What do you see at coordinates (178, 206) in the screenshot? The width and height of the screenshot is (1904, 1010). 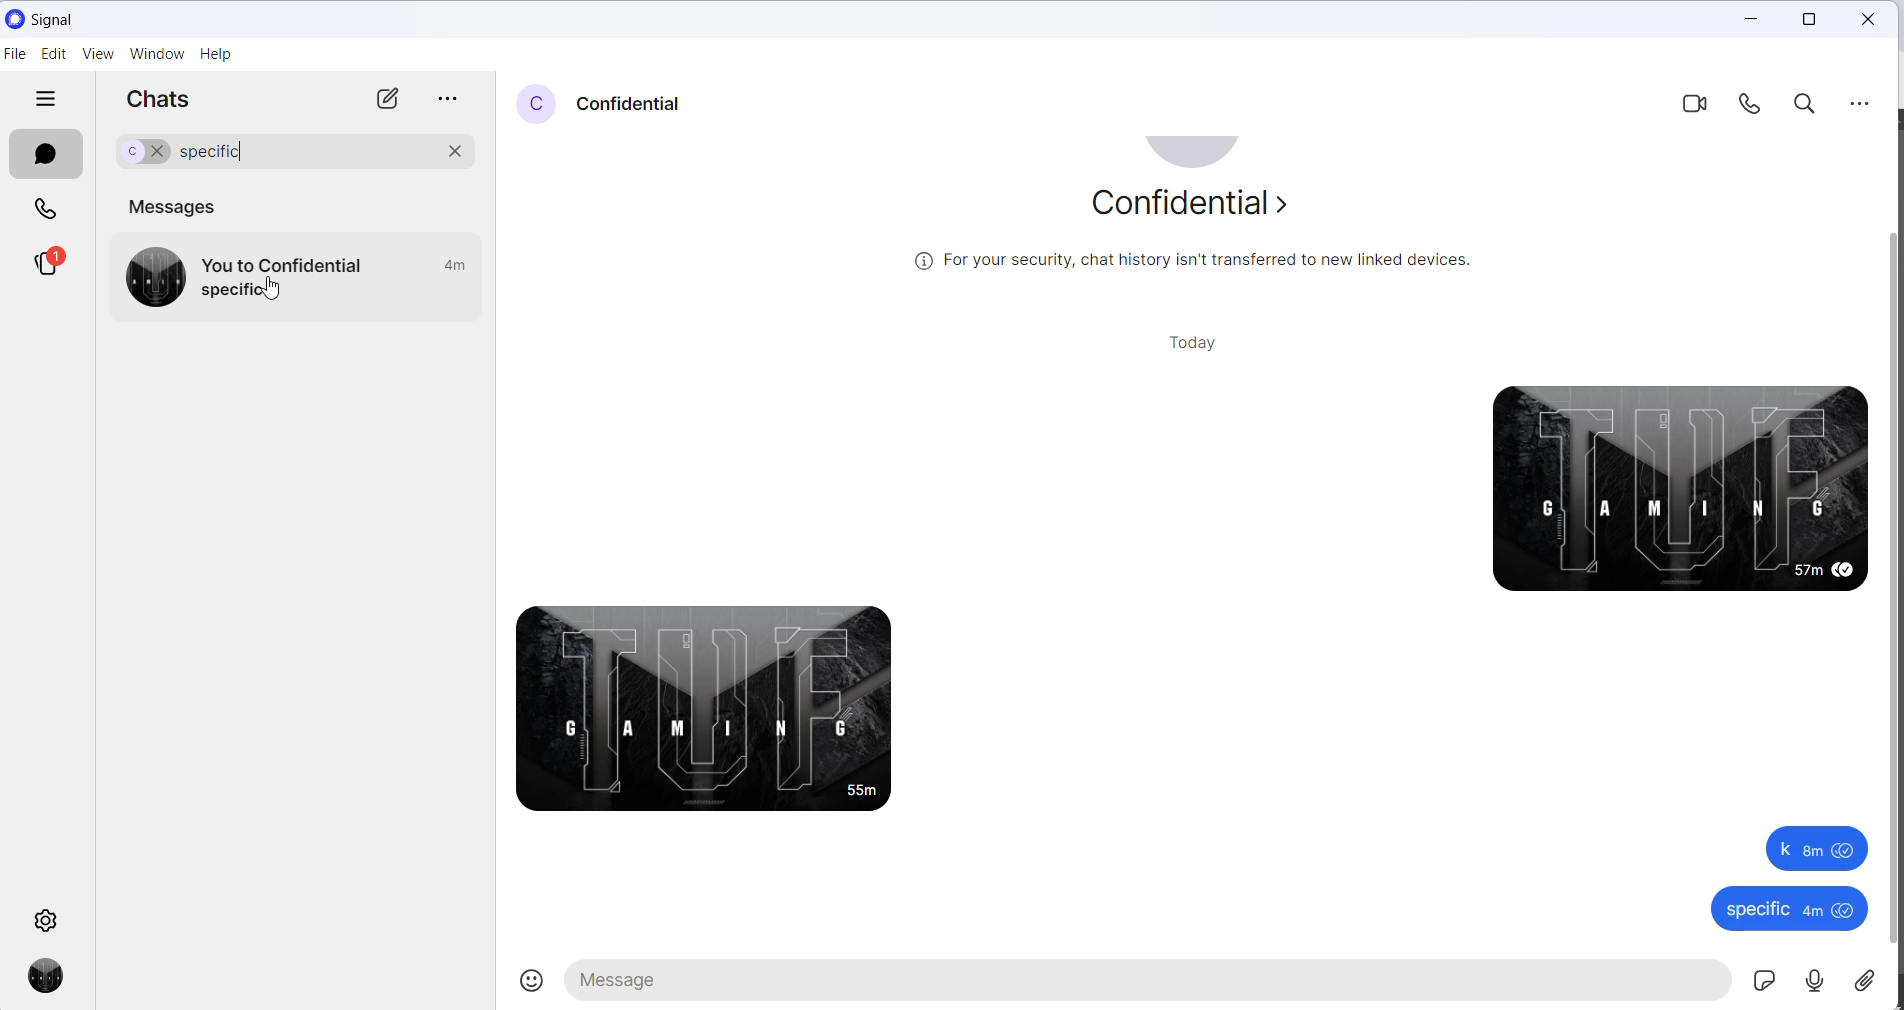 I see `messages heading` at bounding box center [178, 206].